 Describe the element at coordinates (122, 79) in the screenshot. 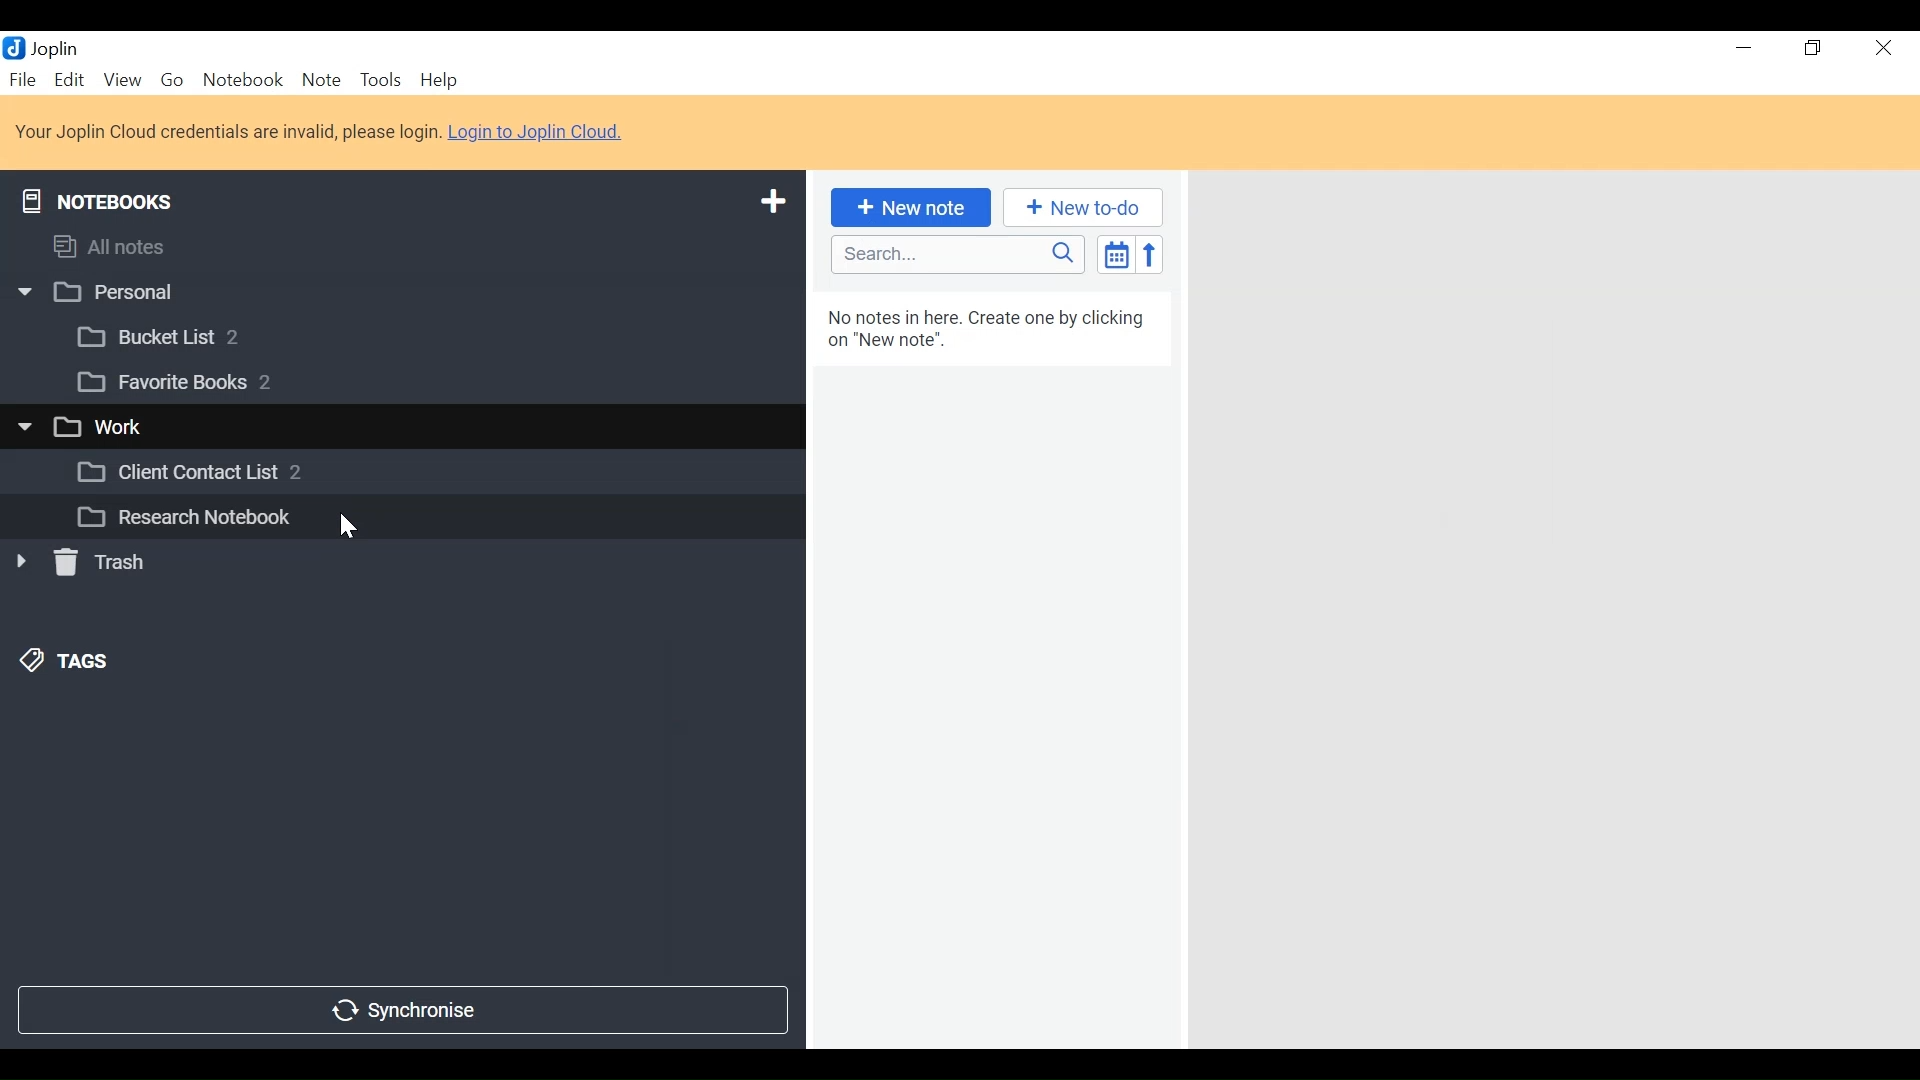

I see `View` at that location.